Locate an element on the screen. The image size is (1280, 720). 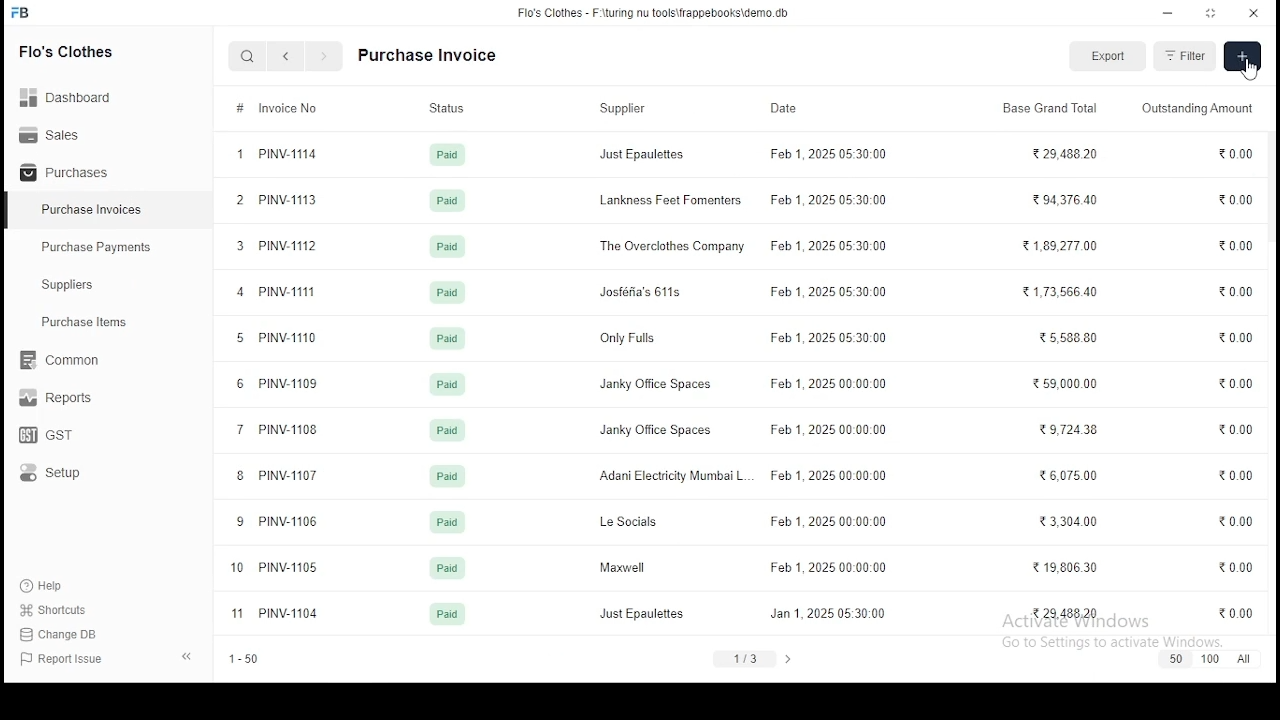
11 is located at coordinates (238, 614).